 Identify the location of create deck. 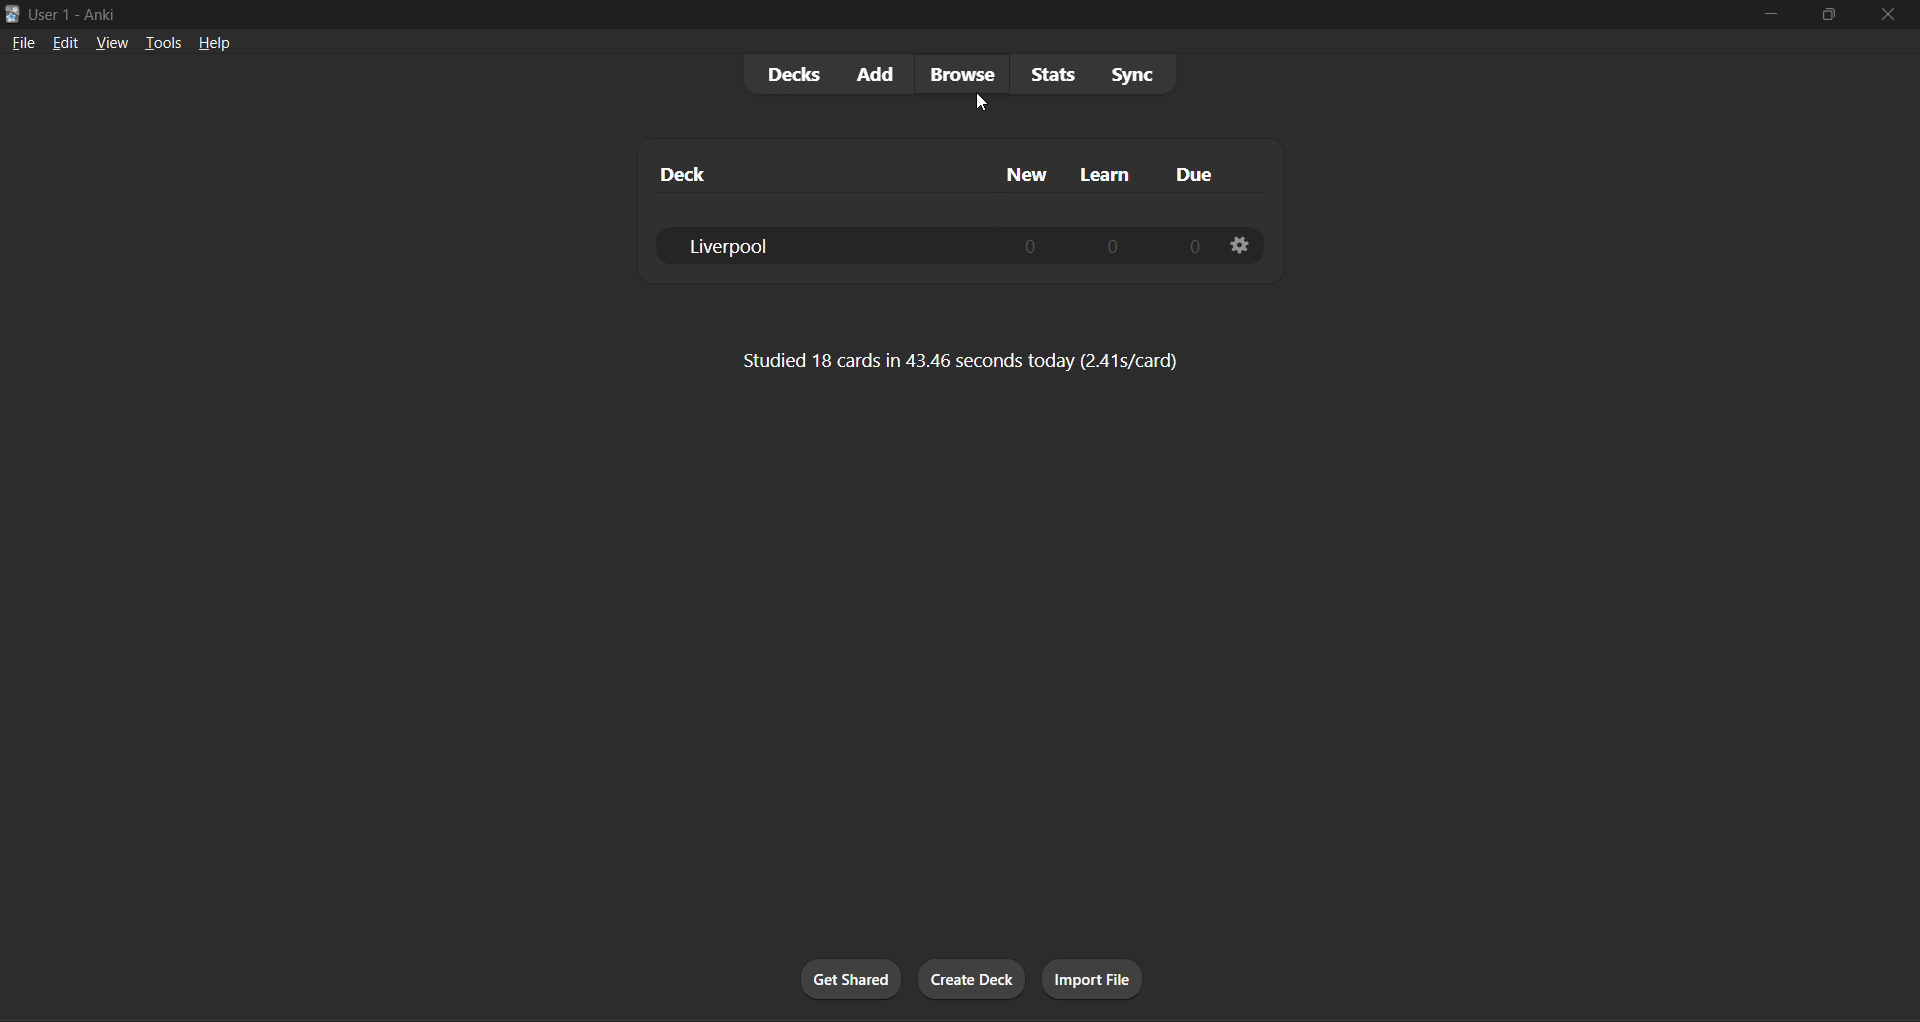
(972, 981).